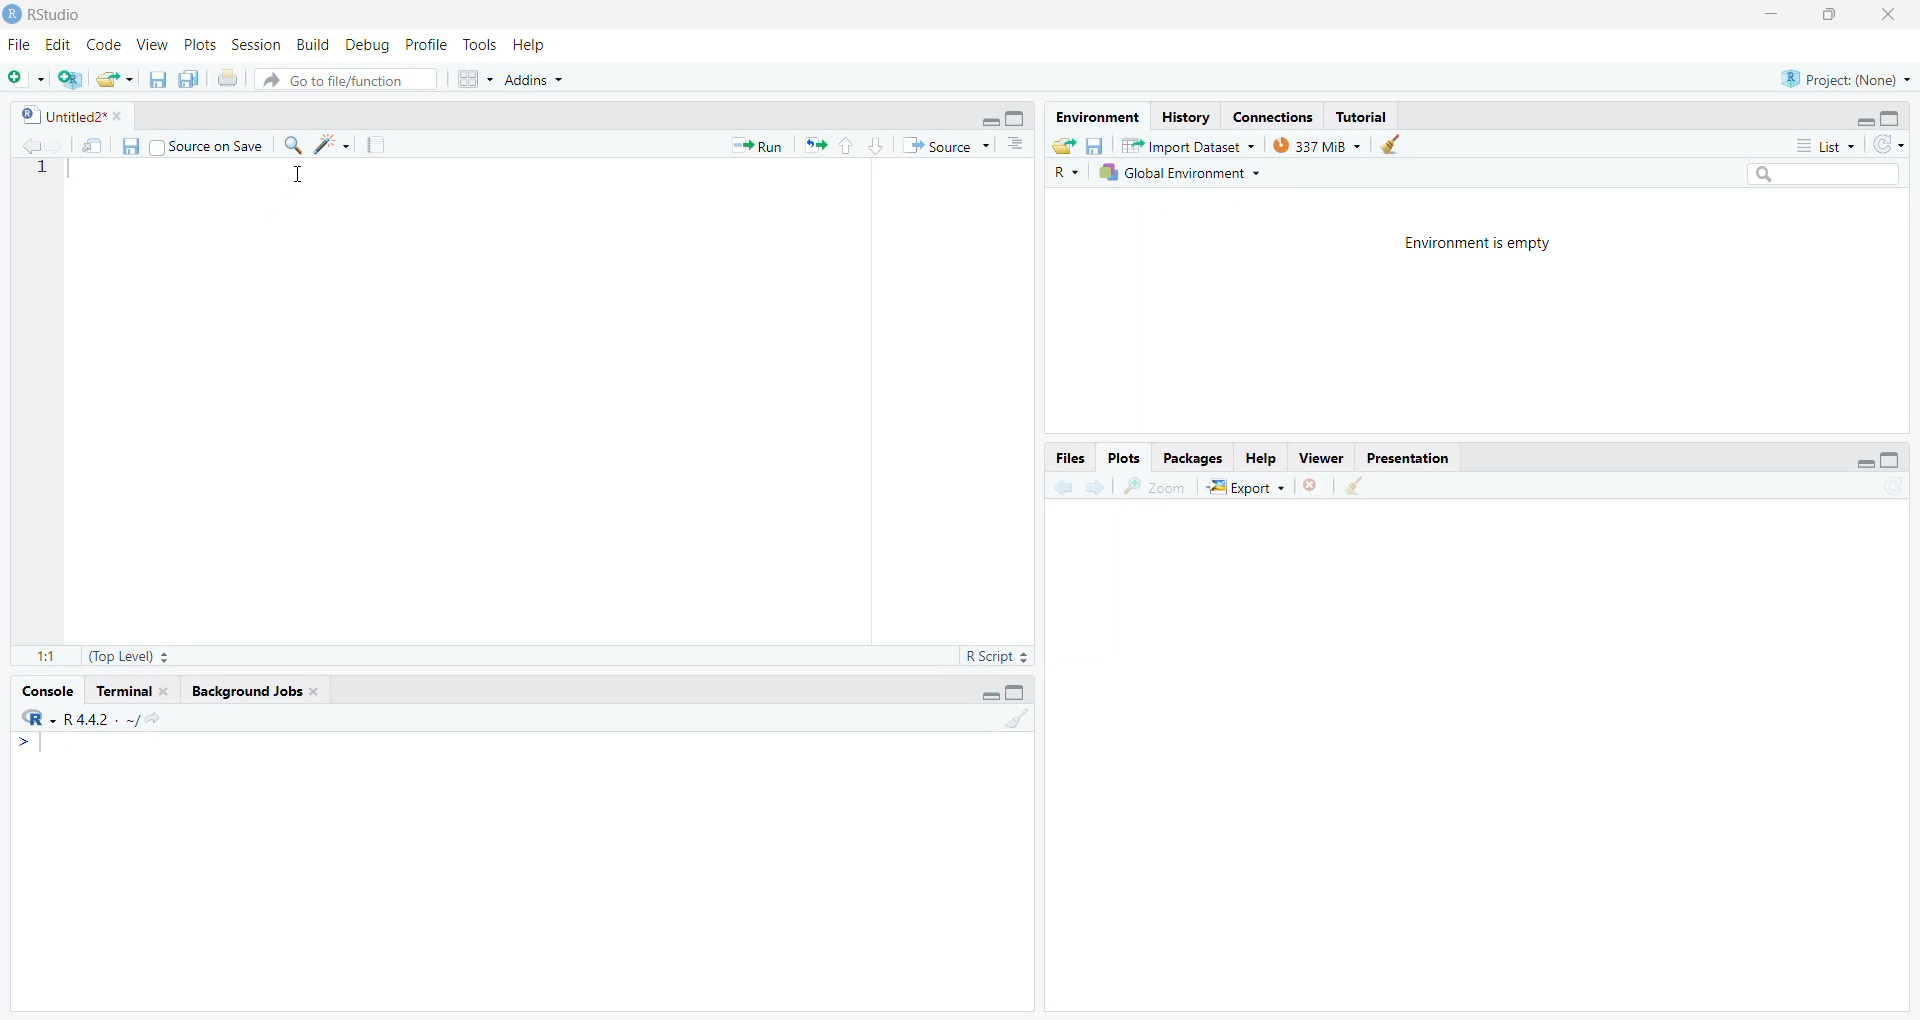 The height and width of the screenshot is (1020, 1920). I want to click on clear all plots, so click(1354, 486).